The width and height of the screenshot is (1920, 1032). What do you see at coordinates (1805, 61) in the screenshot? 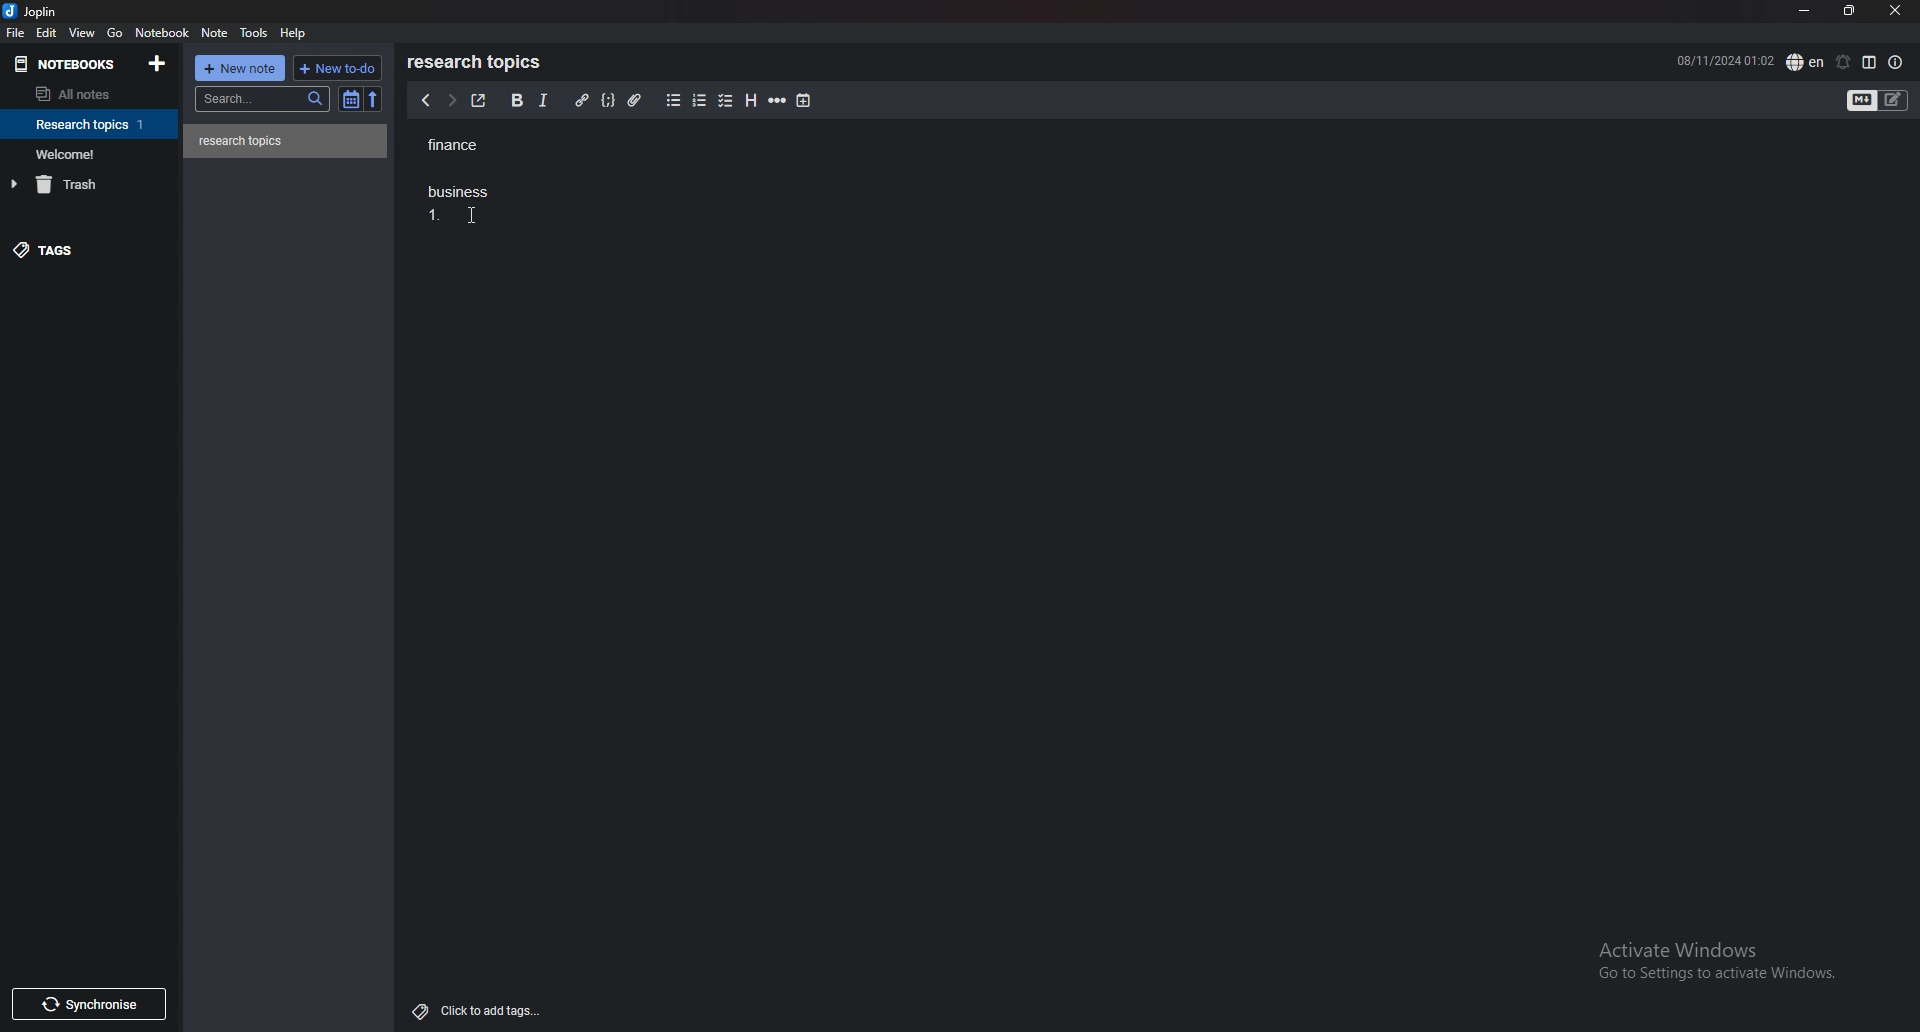
I see `spell check` at bounding box center [1805, 61].